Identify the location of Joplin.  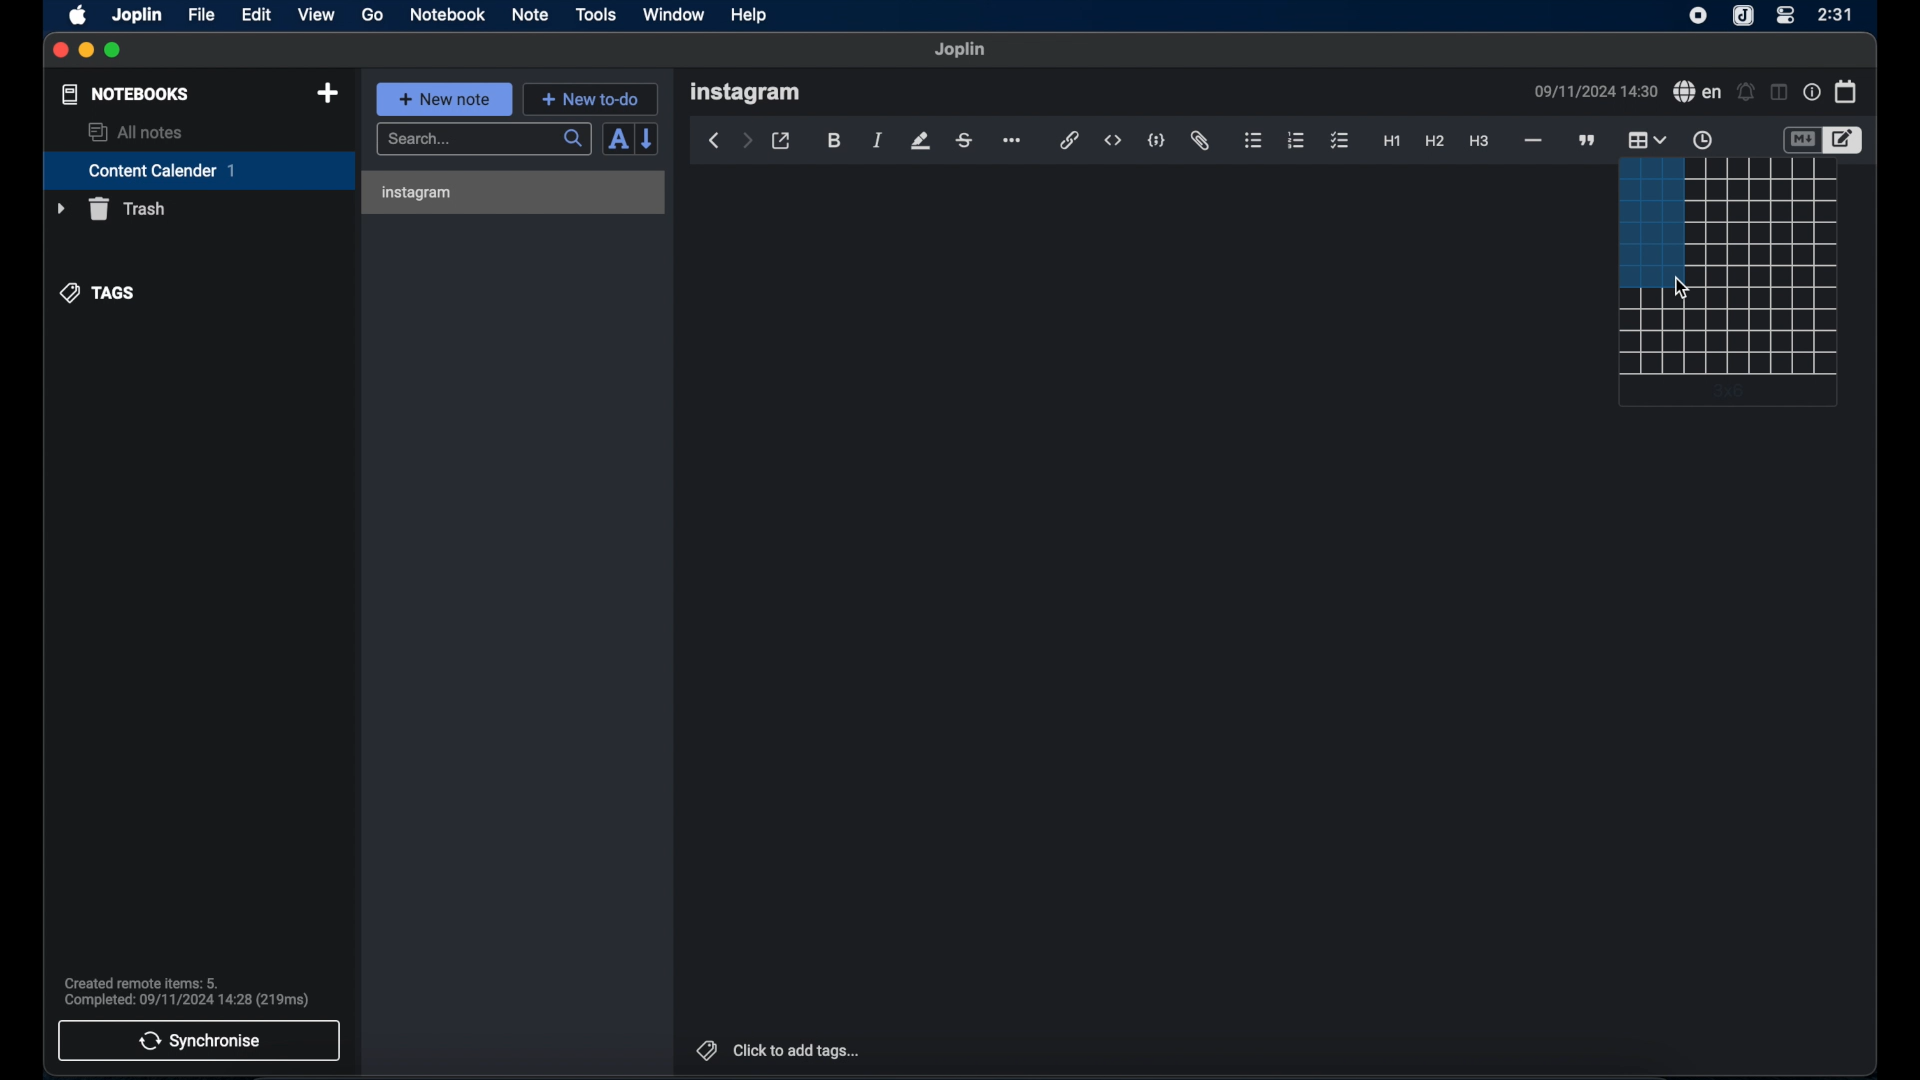
(961, 50).